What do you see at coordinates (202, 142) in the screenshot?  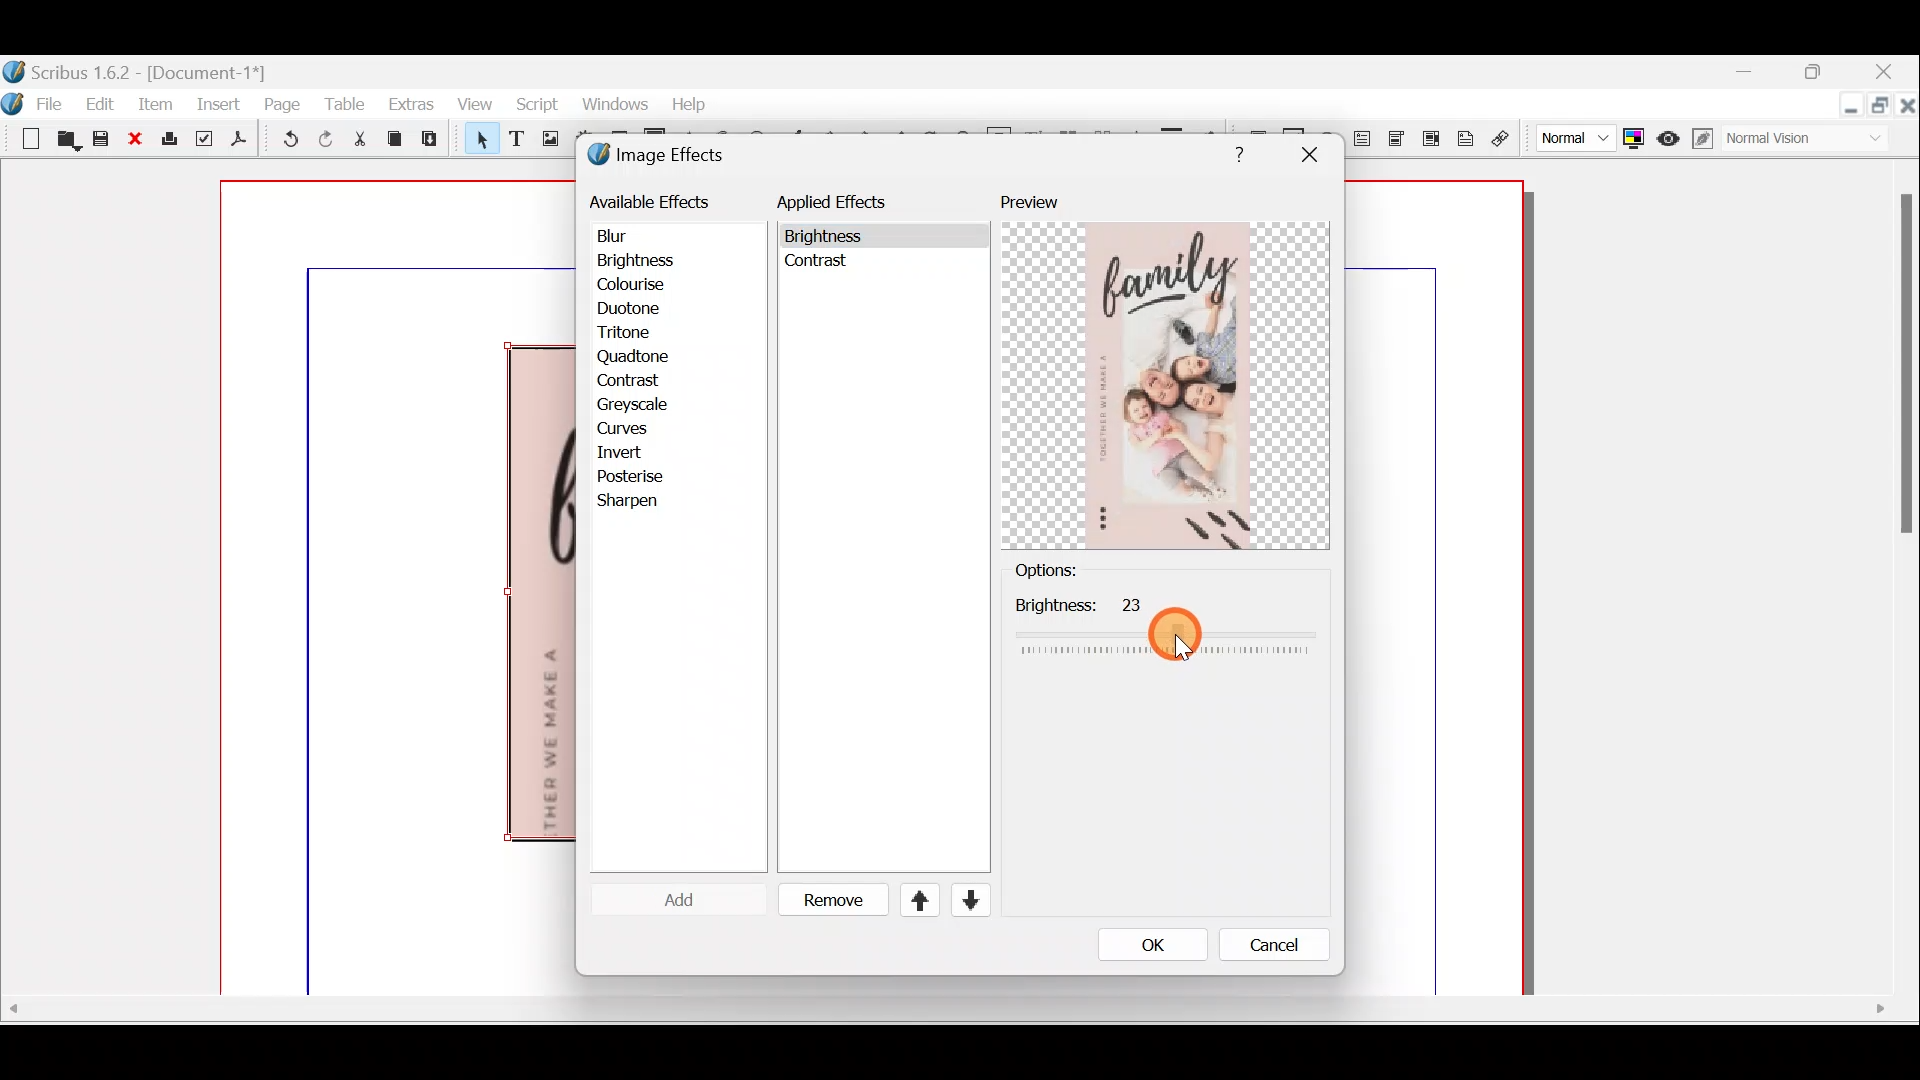 I see `Preflight verifier` at bounding box center [202, 142].